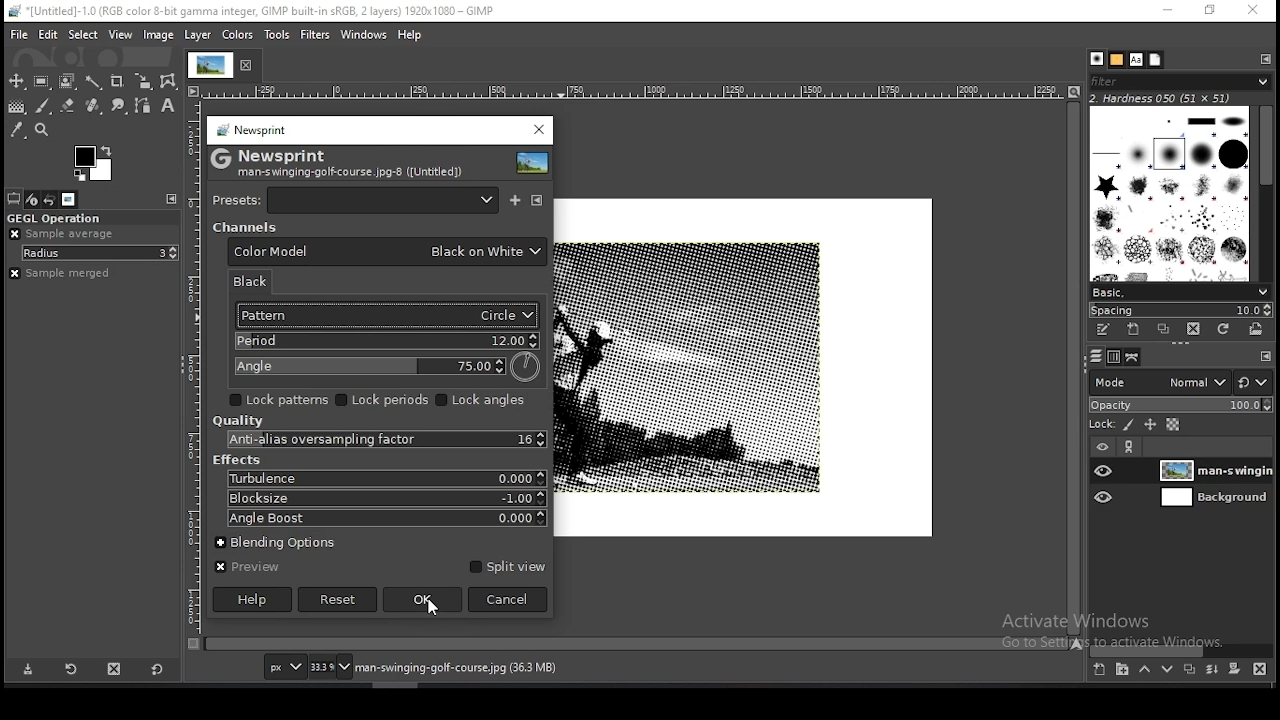 The width and height of the screenshot is (1280, 720). What do you see at coordinates (175, 200) in the screenshot?
I see `configure this tab` at bounding box center [175, 200].